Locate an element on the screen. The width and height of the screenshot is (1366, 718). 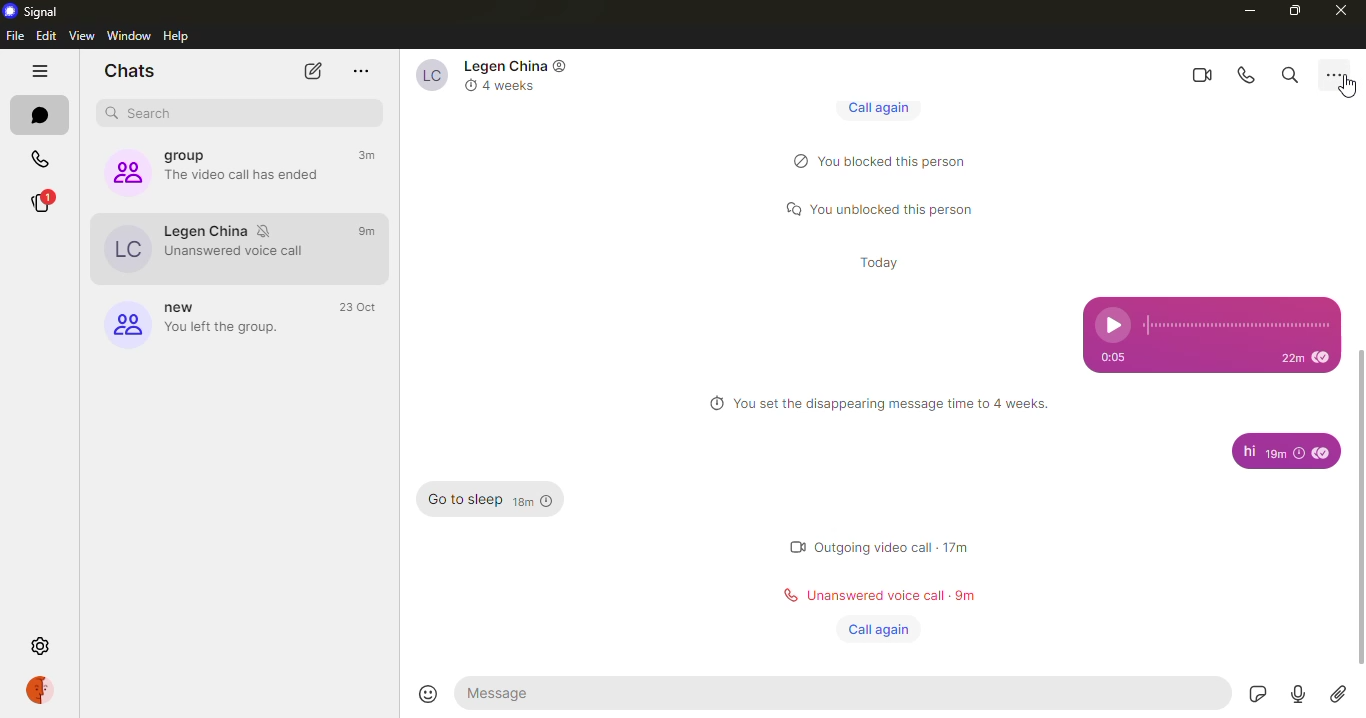
info is located at coordinates (878, 403).